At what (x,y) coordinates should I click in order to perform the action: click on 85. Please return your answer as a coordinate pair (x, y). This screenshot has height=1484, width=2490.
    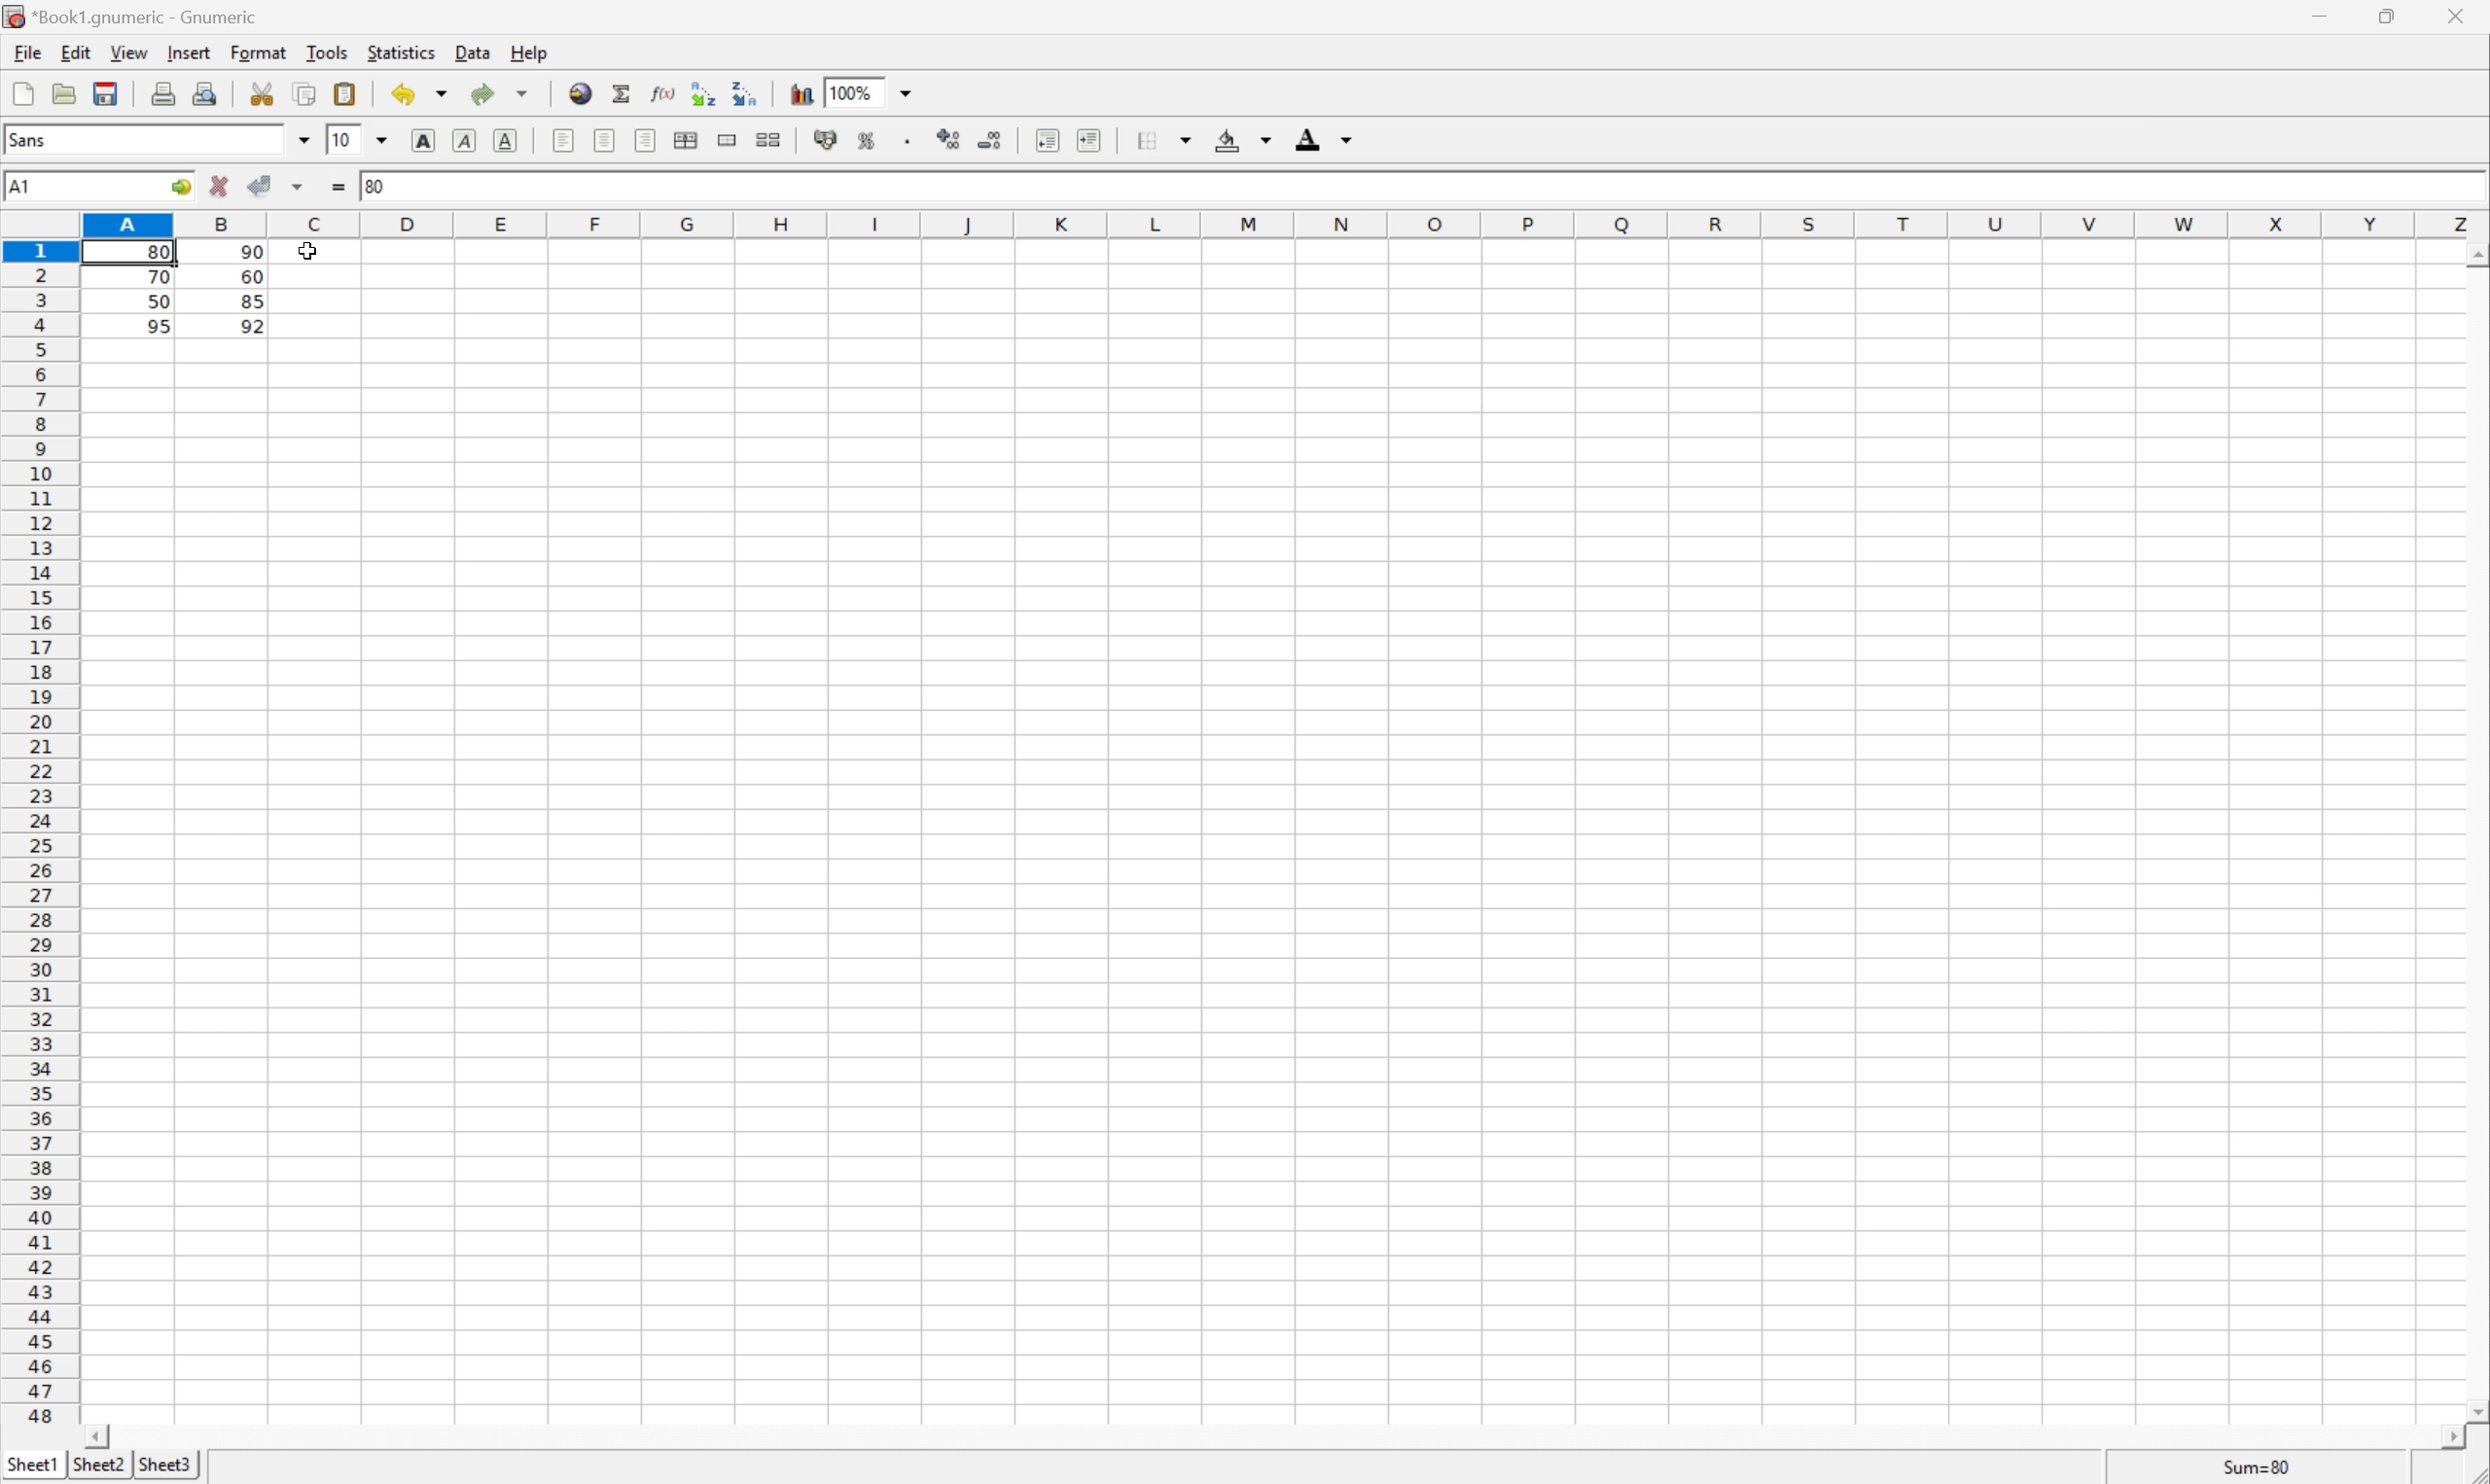
    Looking at the image, I should click on (251, 304).